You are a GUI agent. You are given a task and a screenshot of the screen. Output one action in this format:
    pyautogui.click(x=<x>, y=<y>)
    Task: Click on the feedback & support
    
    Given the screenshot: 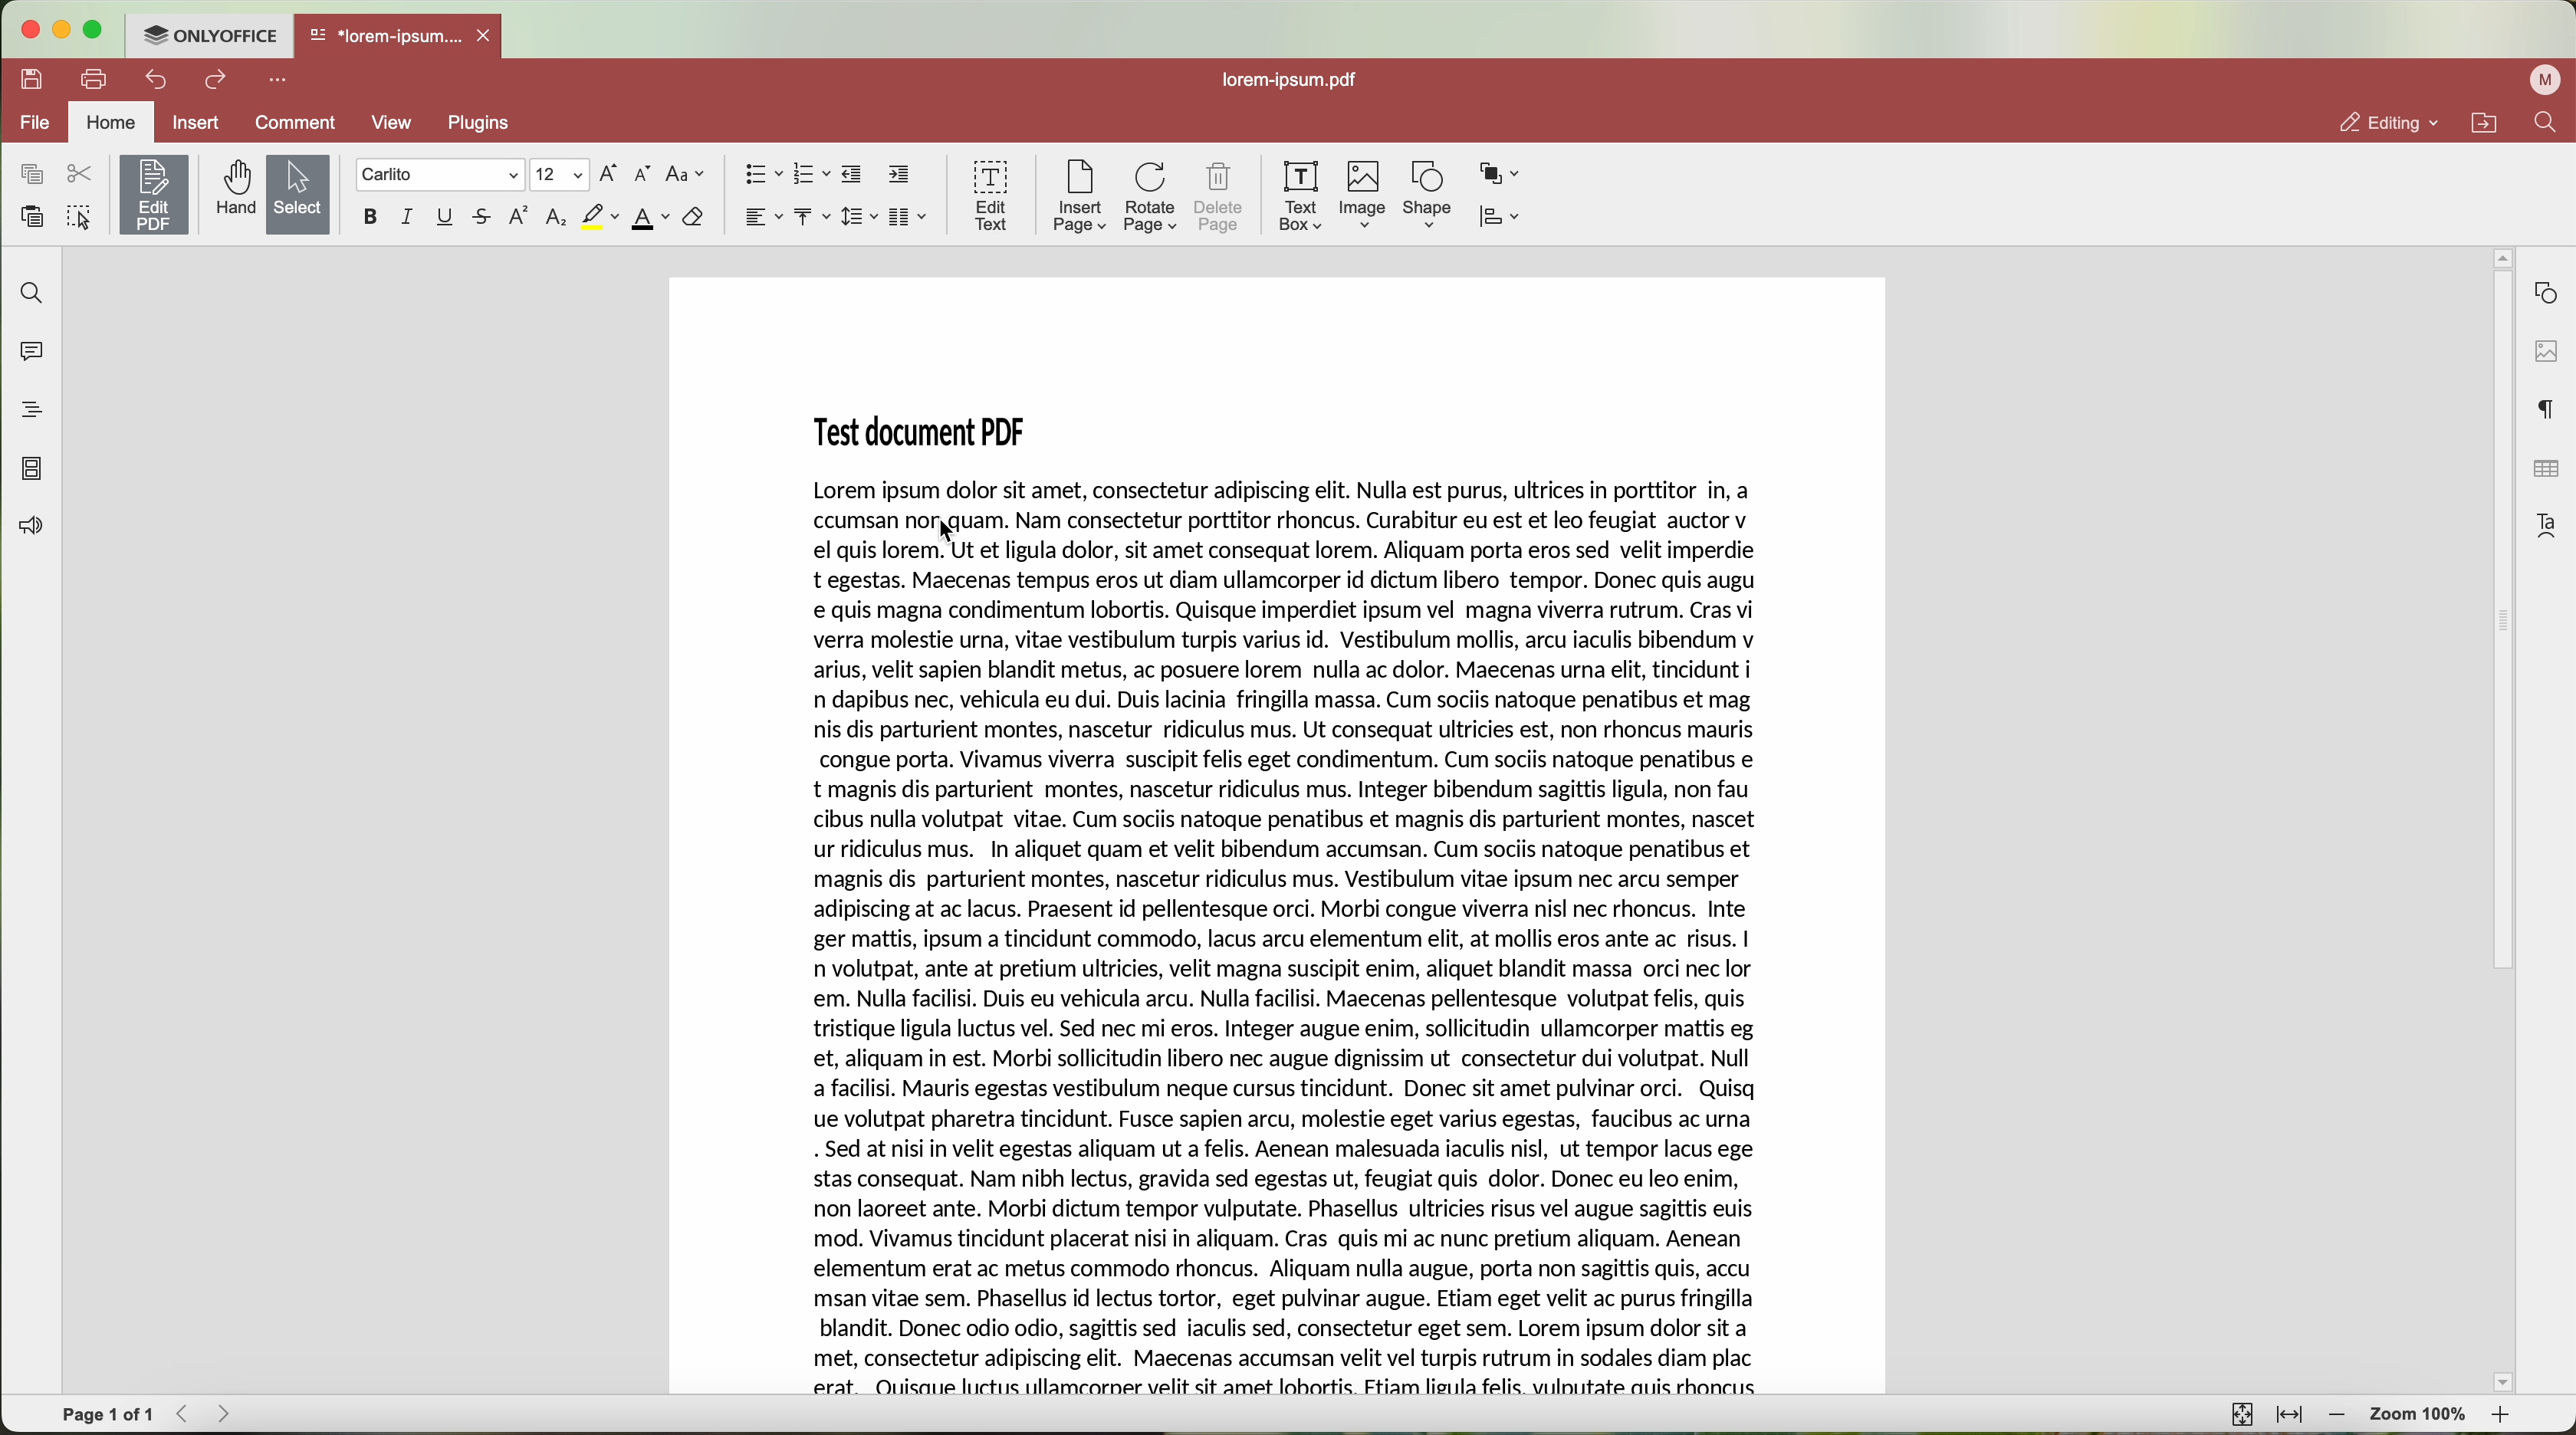 What is the action you would take?
    pyautogui.click(x=35, y=528)
    